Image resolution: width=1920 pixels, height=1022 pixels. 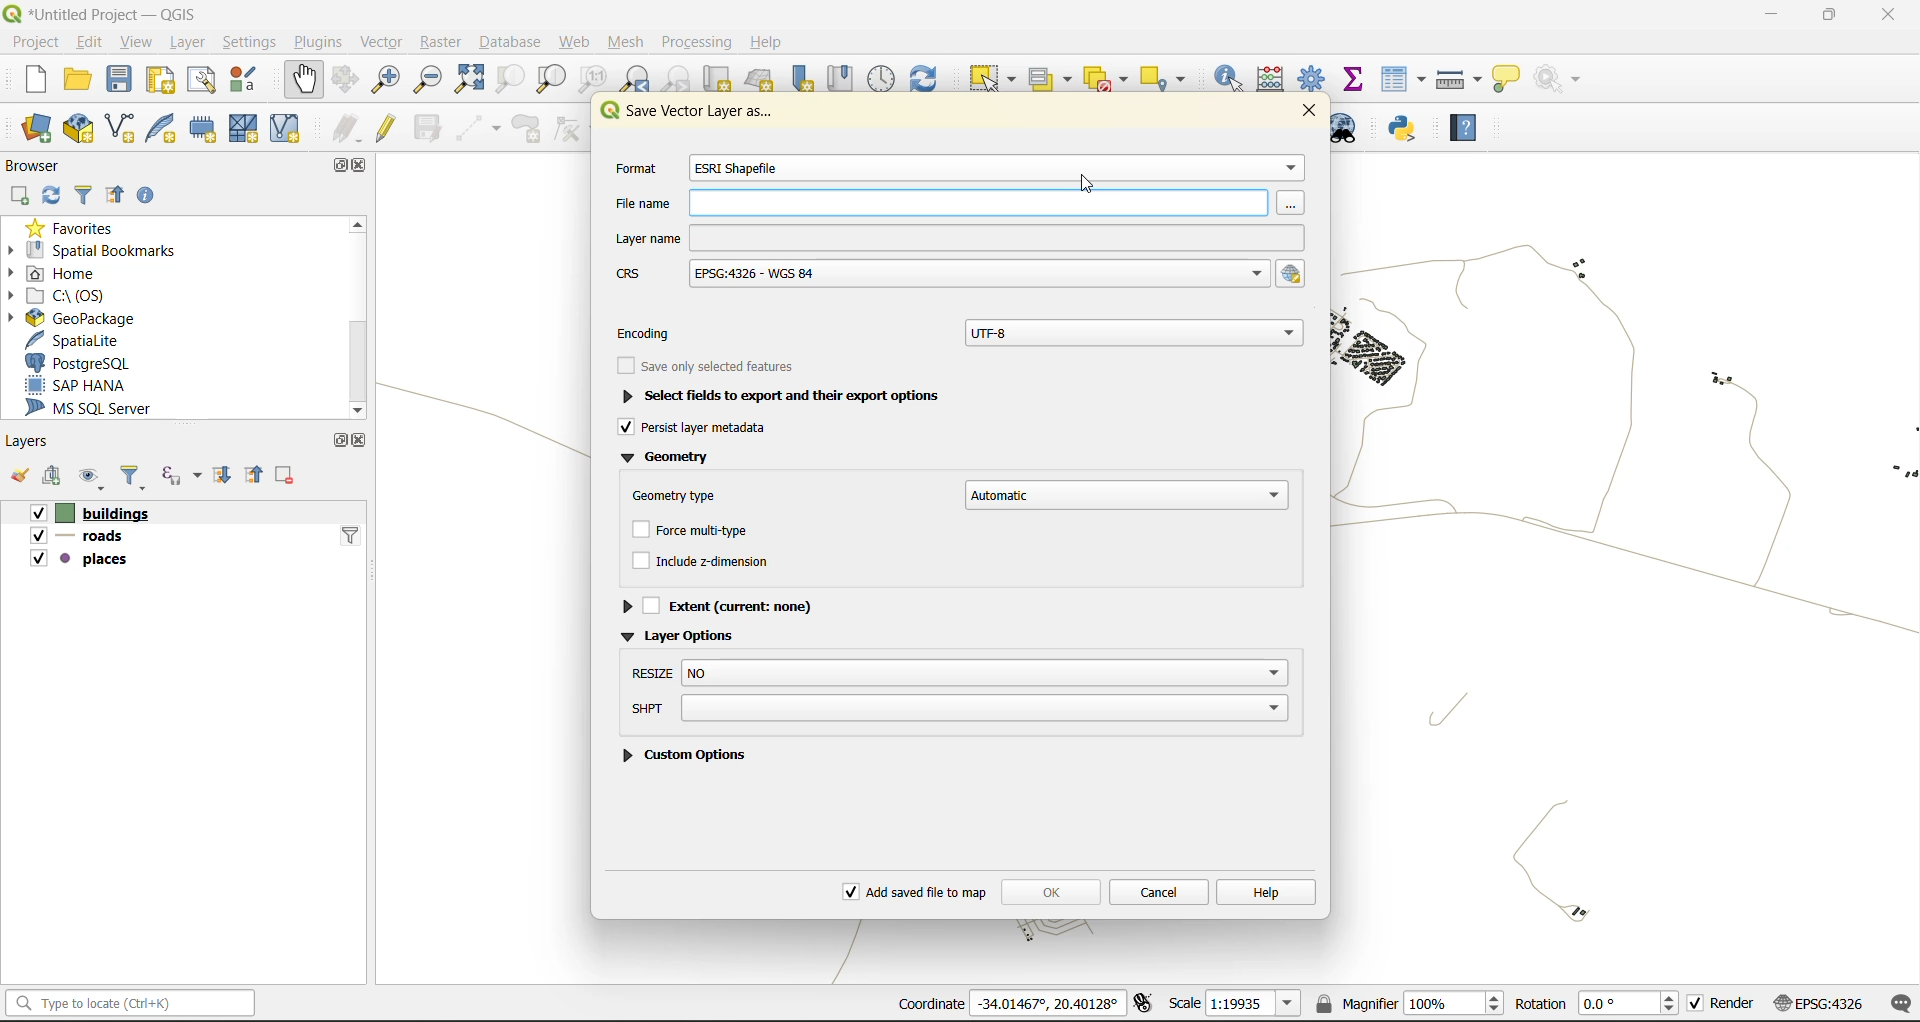 What do you see at coordinates (55, 195) in the screenshot?
I see `refresh` at bounding box center [55, 195].